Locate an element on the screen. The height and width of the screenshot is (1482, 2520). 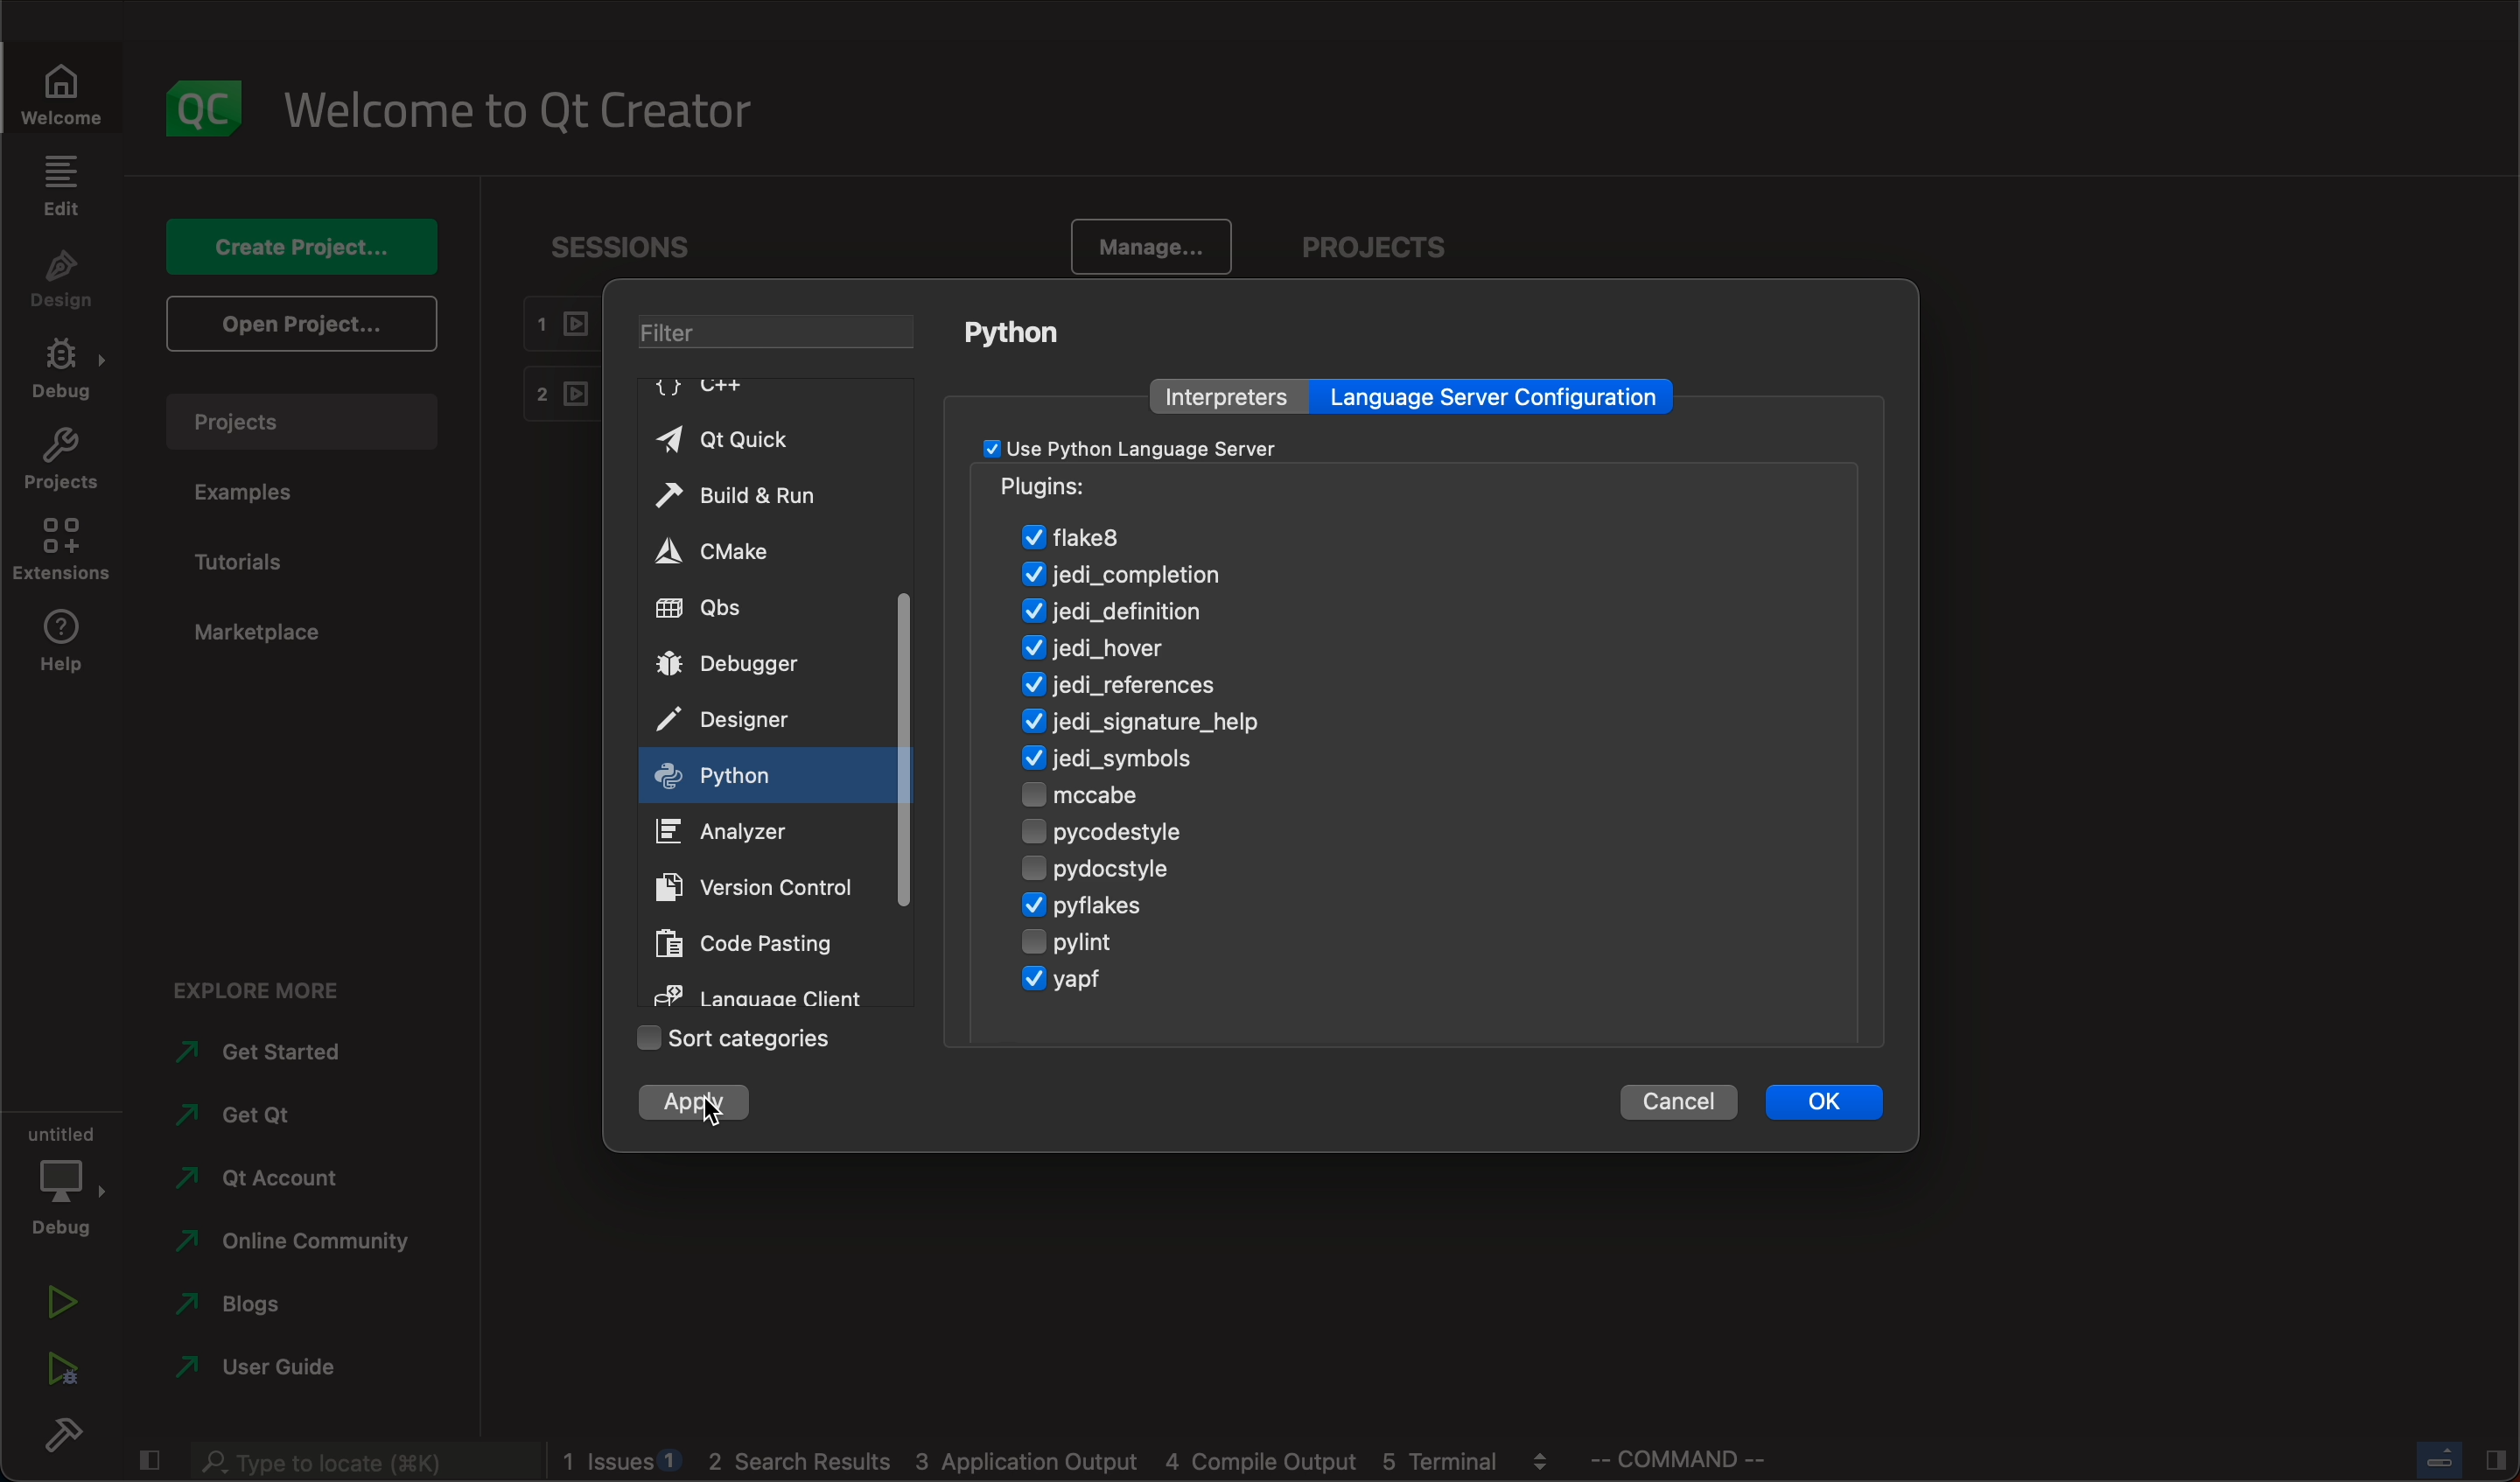
debug is located at coordinates (67, 1181).